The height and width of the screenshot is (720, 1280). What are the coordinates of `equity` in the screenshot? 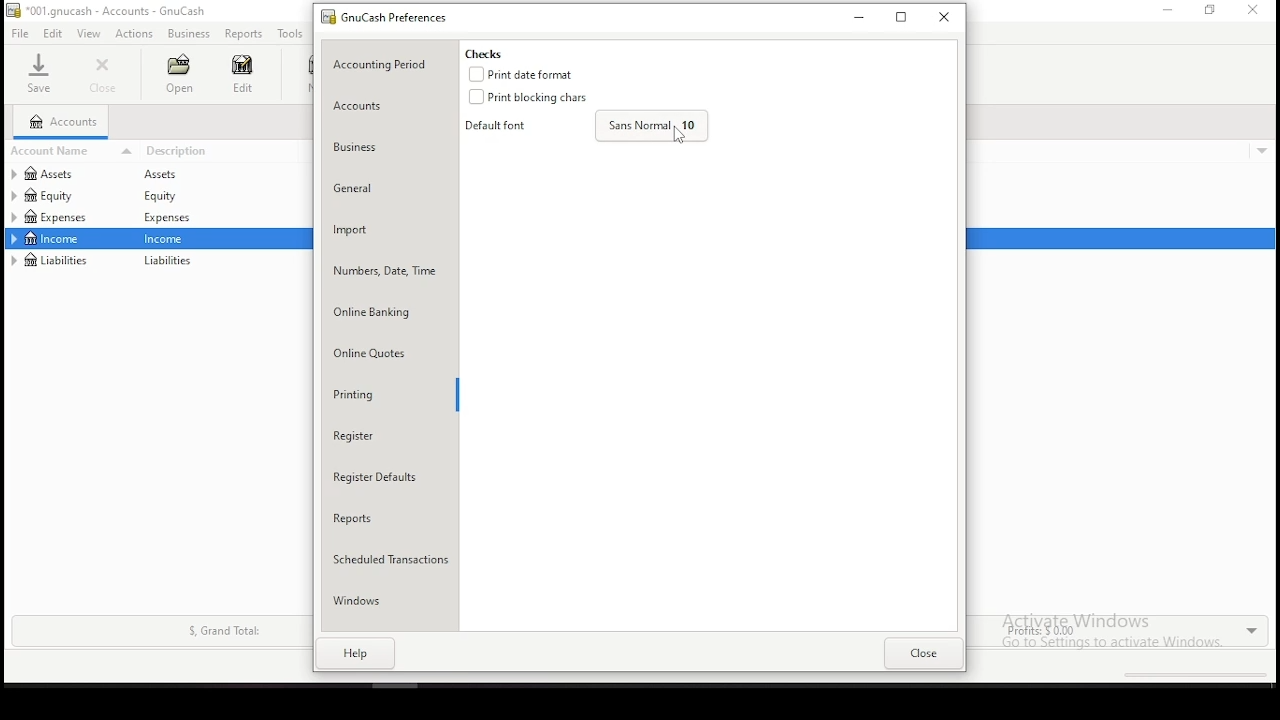 It's located at (165, 196).